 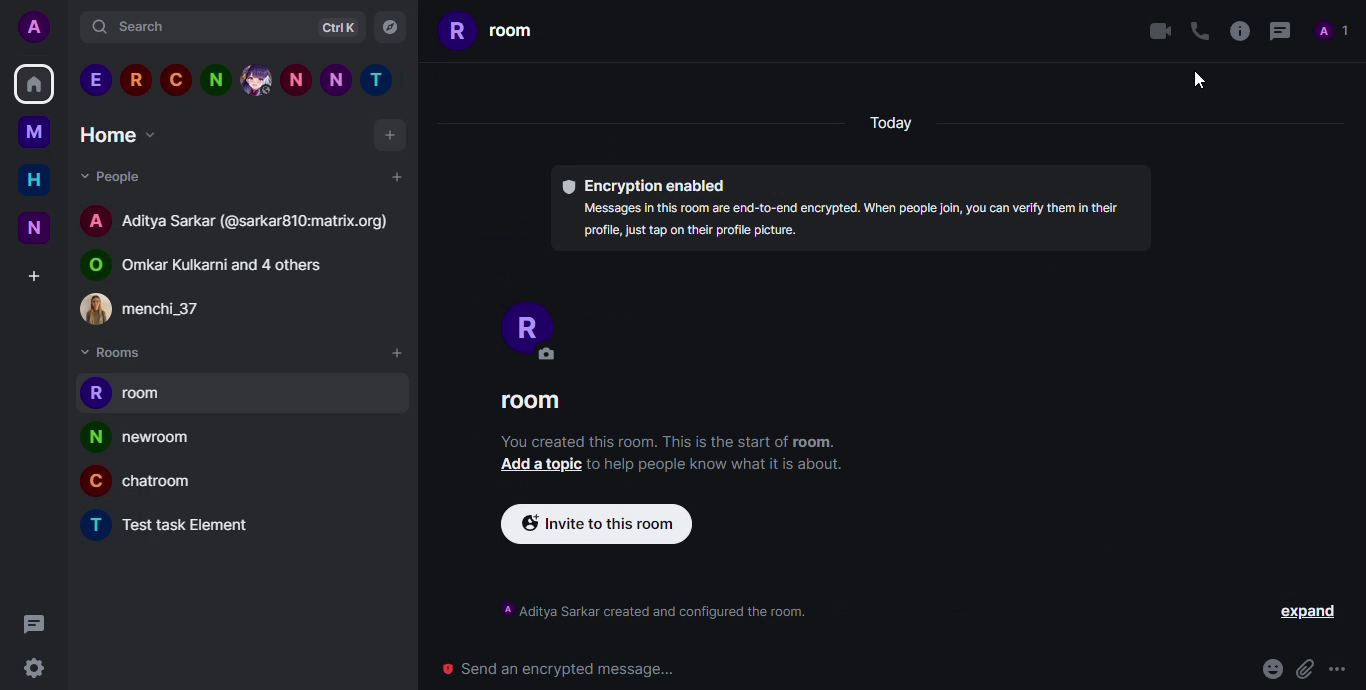 I want to click on people, so click(x=1333, y=31).